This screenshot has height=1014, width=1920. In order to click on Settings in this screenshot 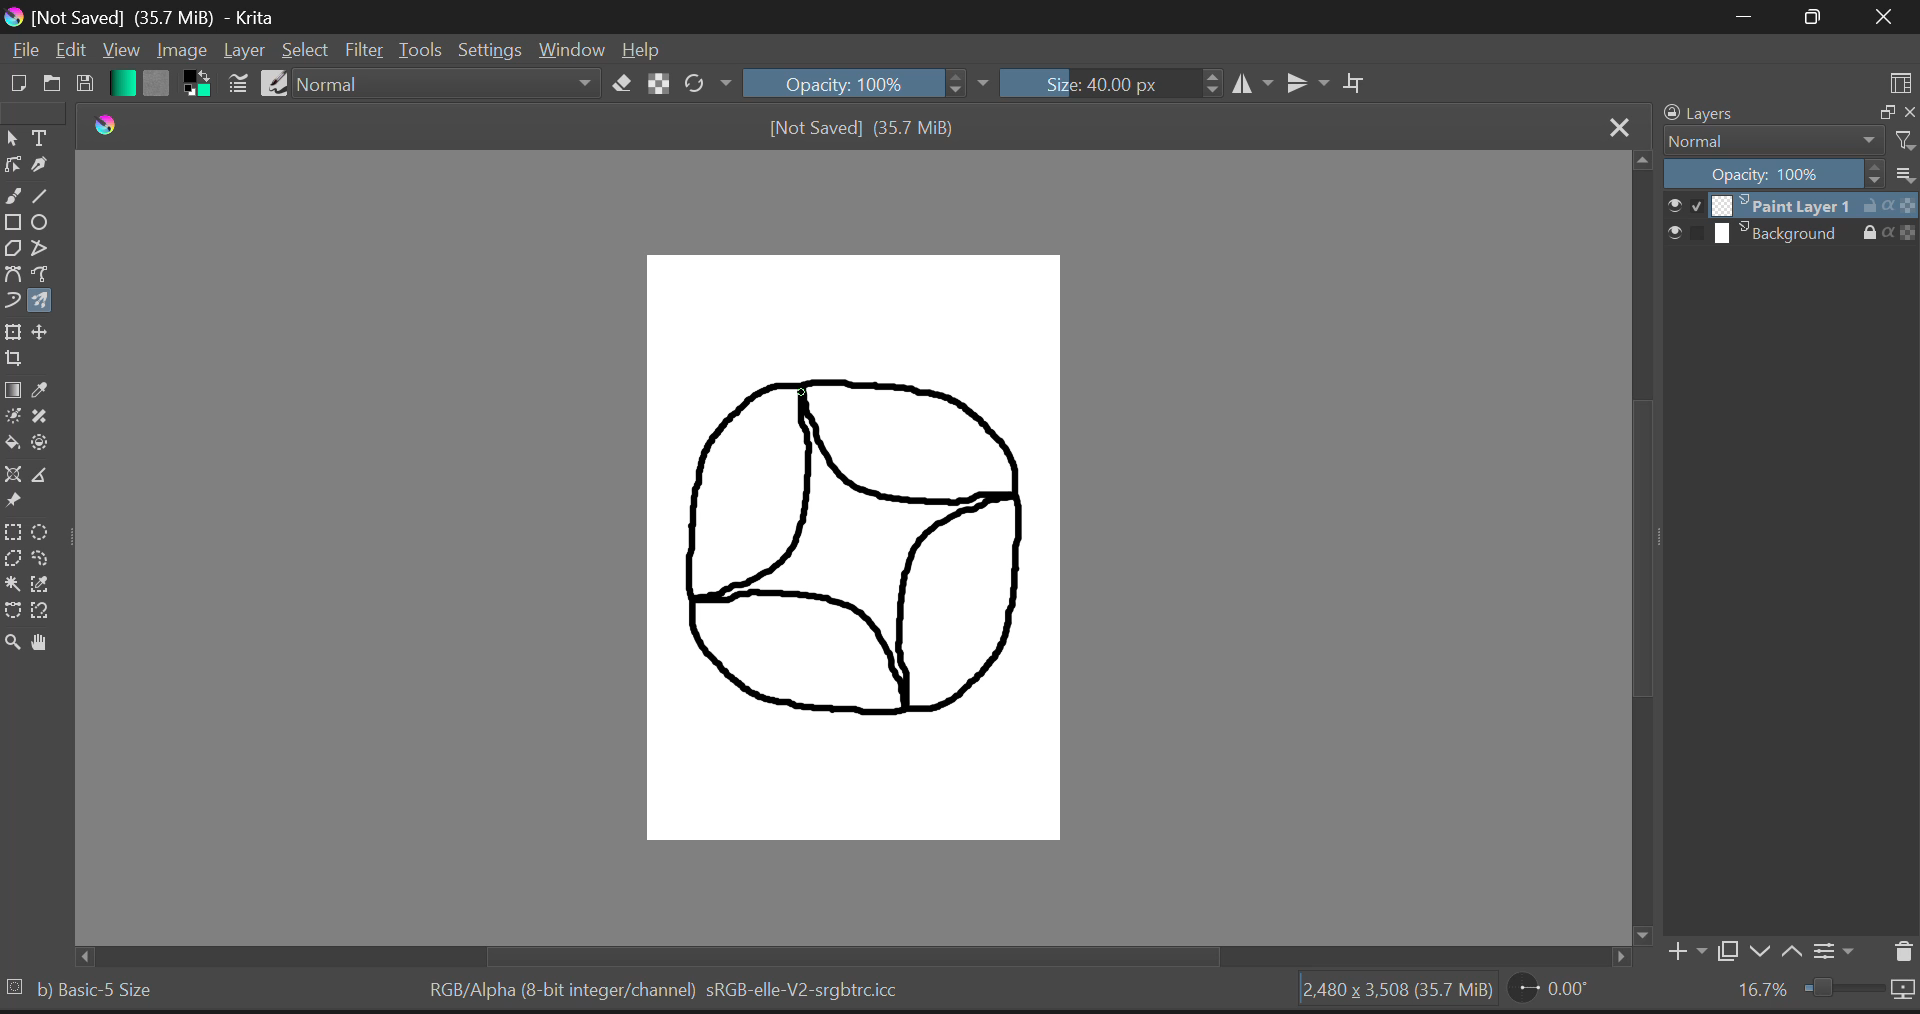, I will do `click(1837, 955)`.